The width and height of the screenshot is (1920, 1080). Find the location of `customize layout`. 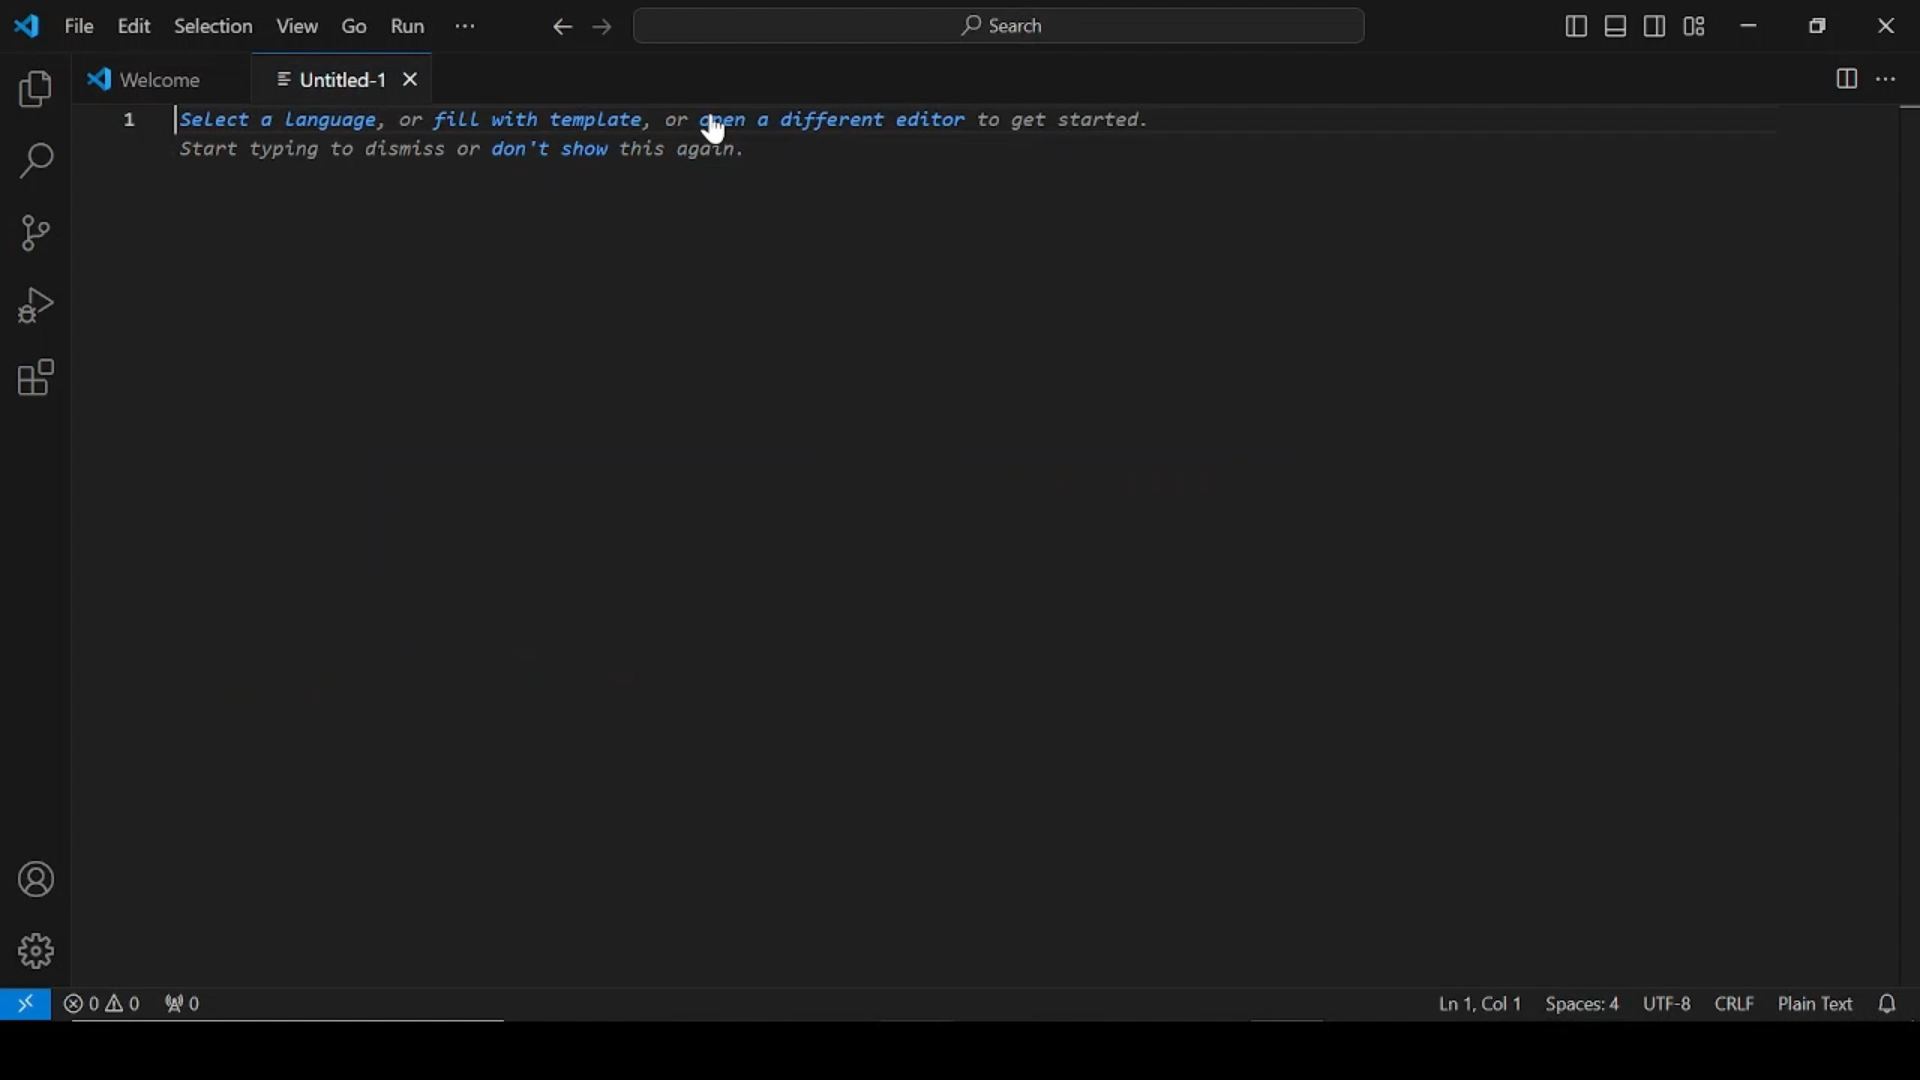

customize layout is located at coordinates (1695, 27).